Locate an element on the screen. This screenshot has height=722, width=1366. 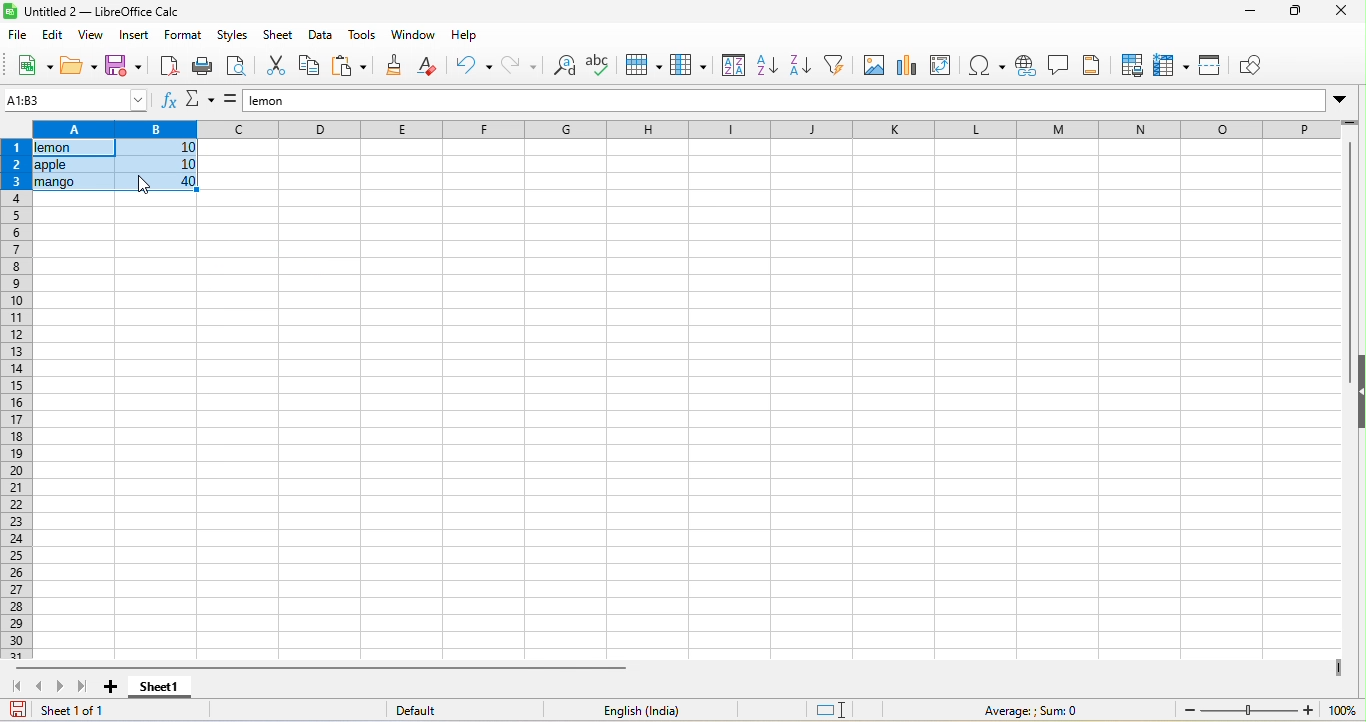
sheet is located at coordinates (281, 36).